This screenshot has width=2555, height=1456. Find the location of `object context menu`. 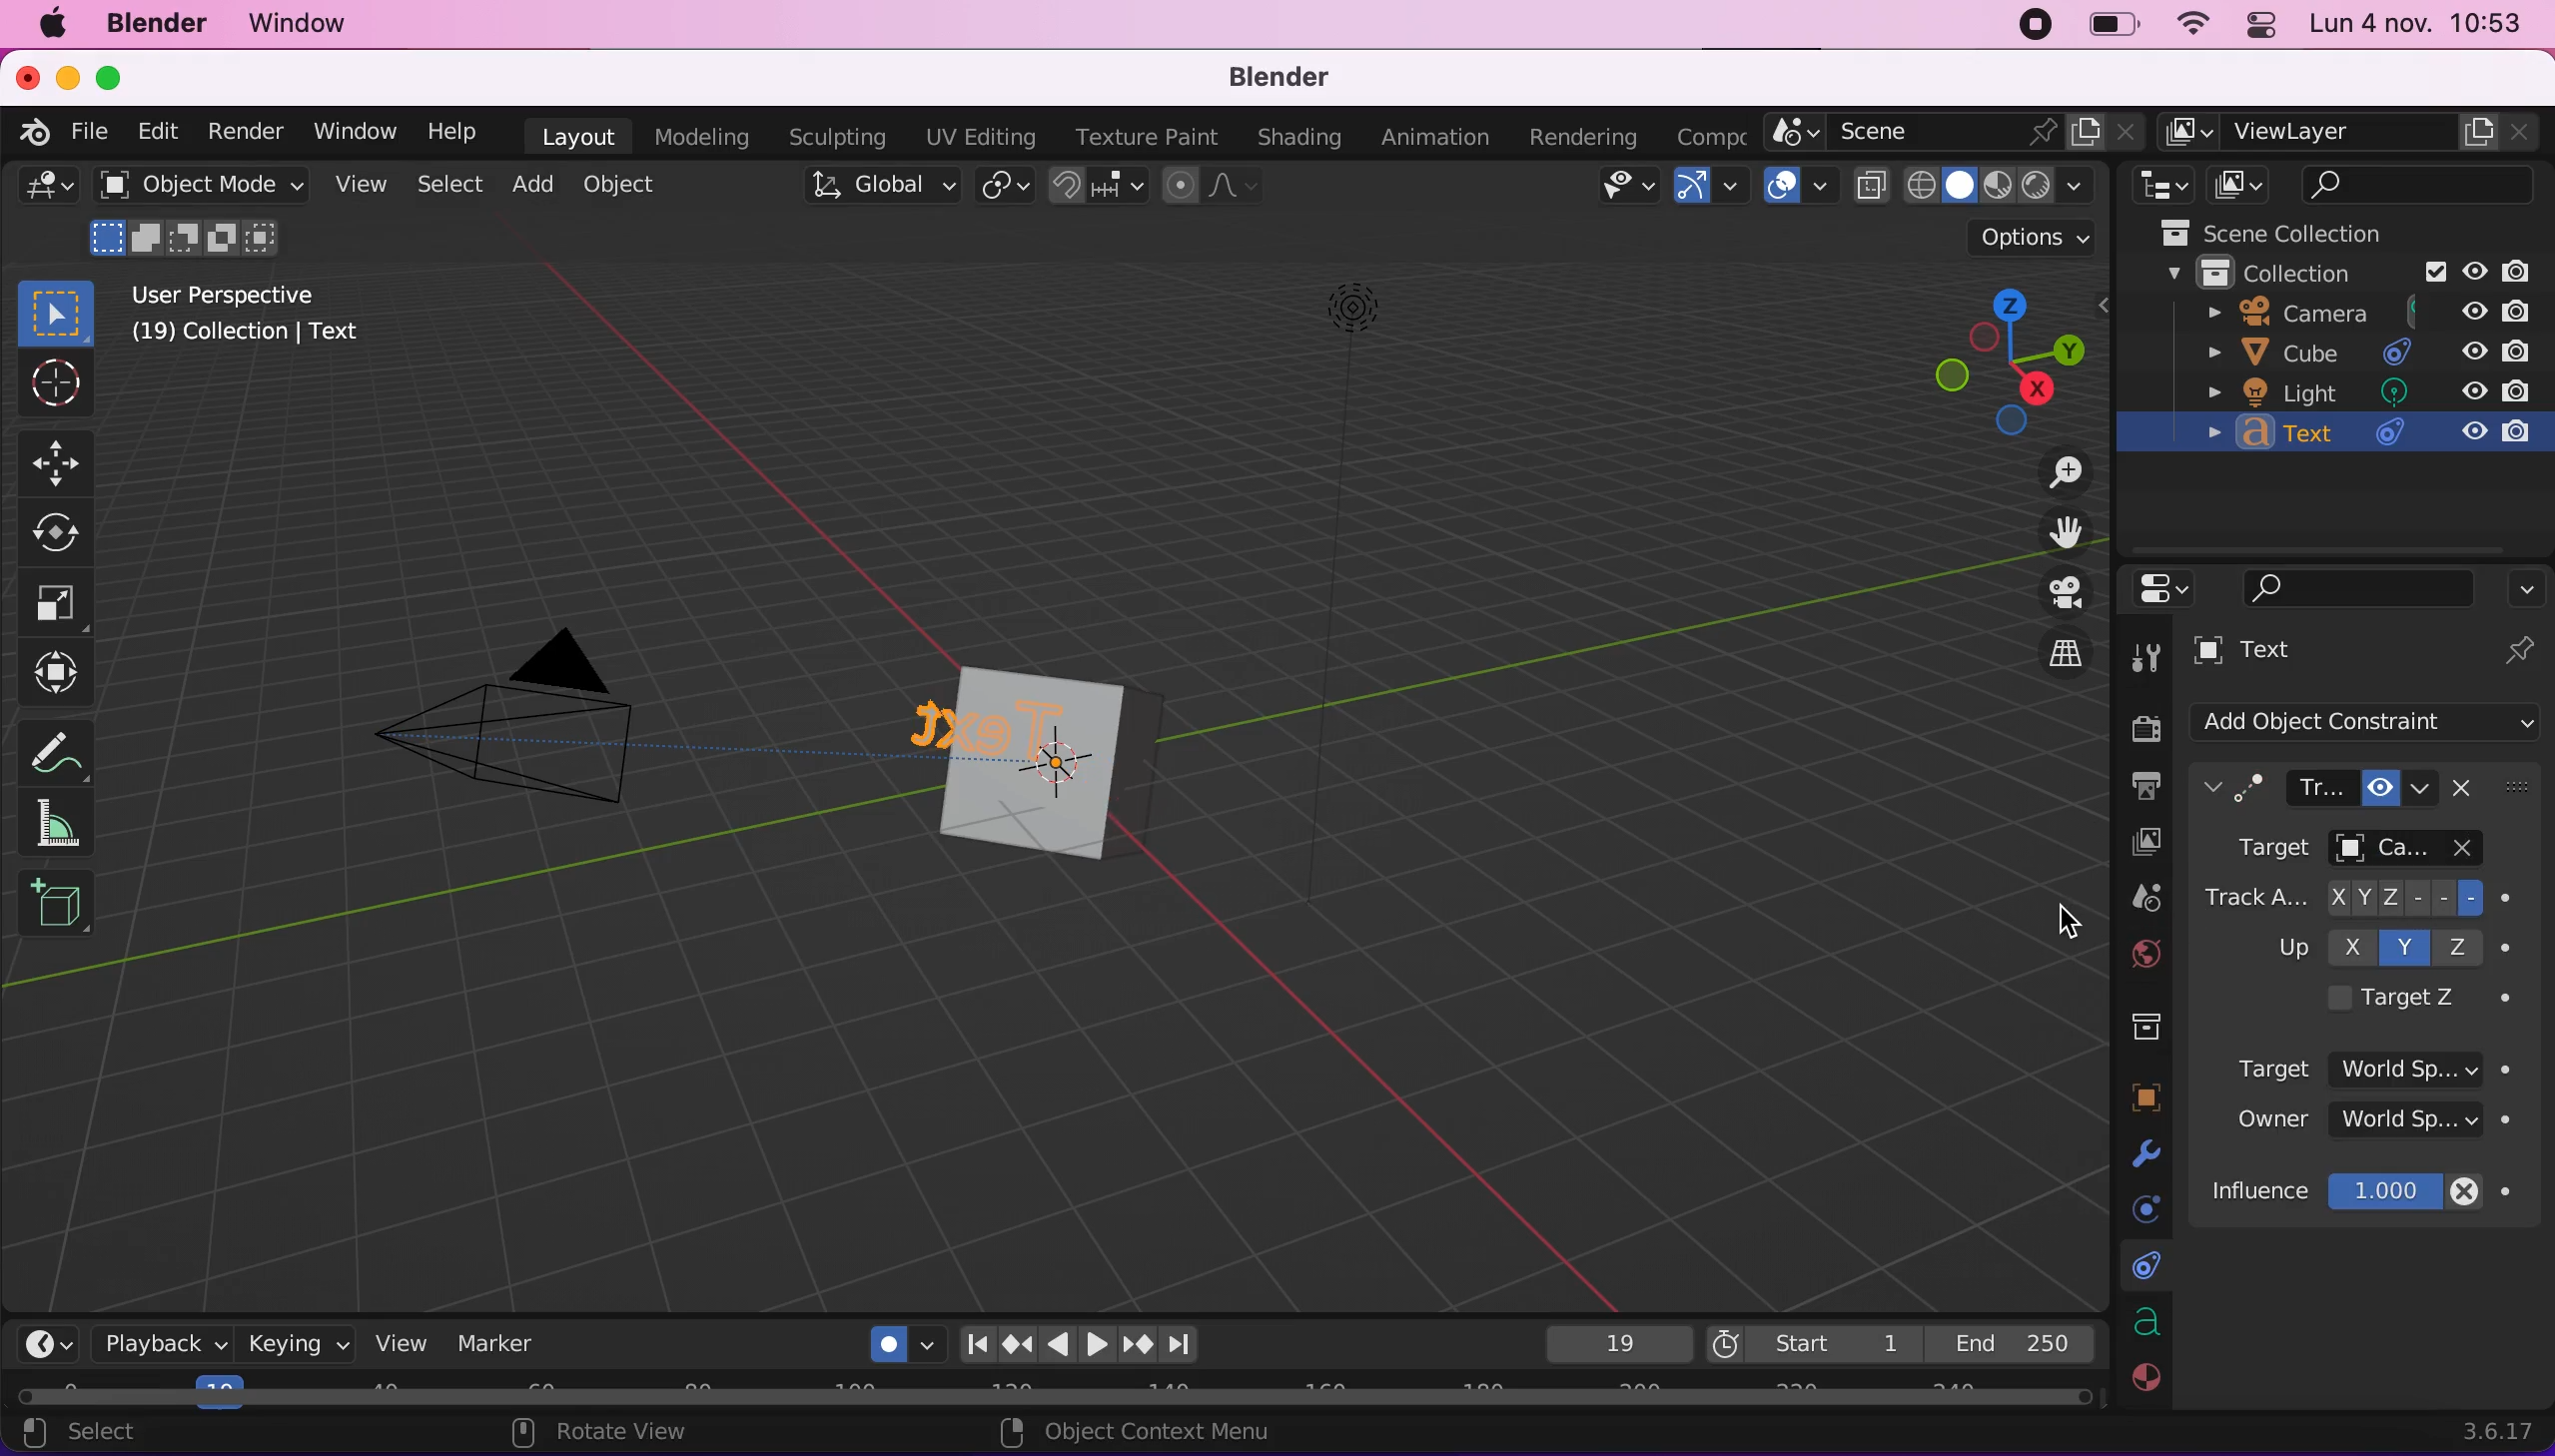

object context menu is located at coordinates (1149, 1434).